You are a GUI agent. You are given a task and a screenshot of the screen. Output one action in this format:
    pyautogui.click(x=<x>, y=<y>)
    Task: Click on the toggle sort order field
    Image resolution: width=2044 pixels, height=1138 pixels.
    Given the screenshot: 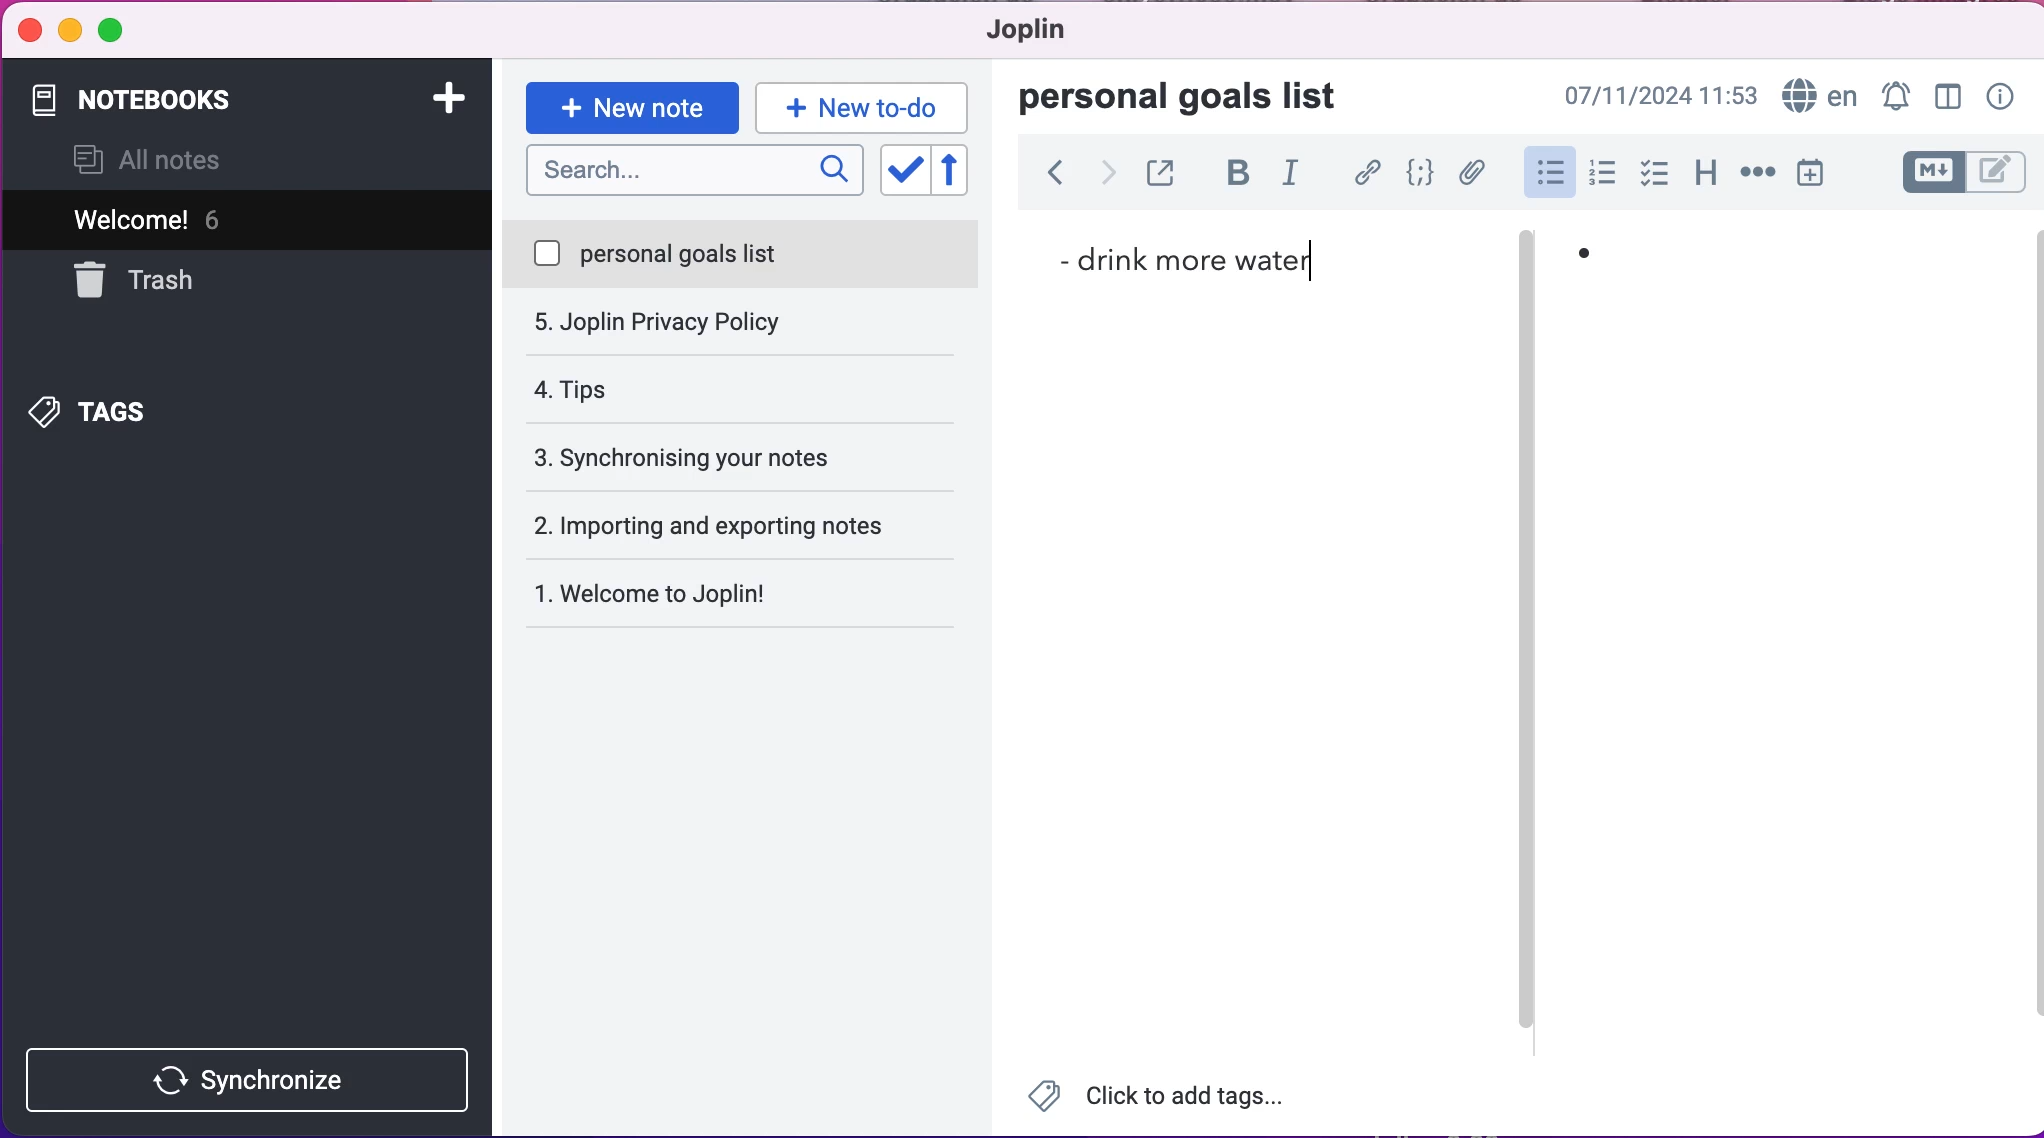 What is the action you would take?
    pyautogui.click(x=902, y=171)
    